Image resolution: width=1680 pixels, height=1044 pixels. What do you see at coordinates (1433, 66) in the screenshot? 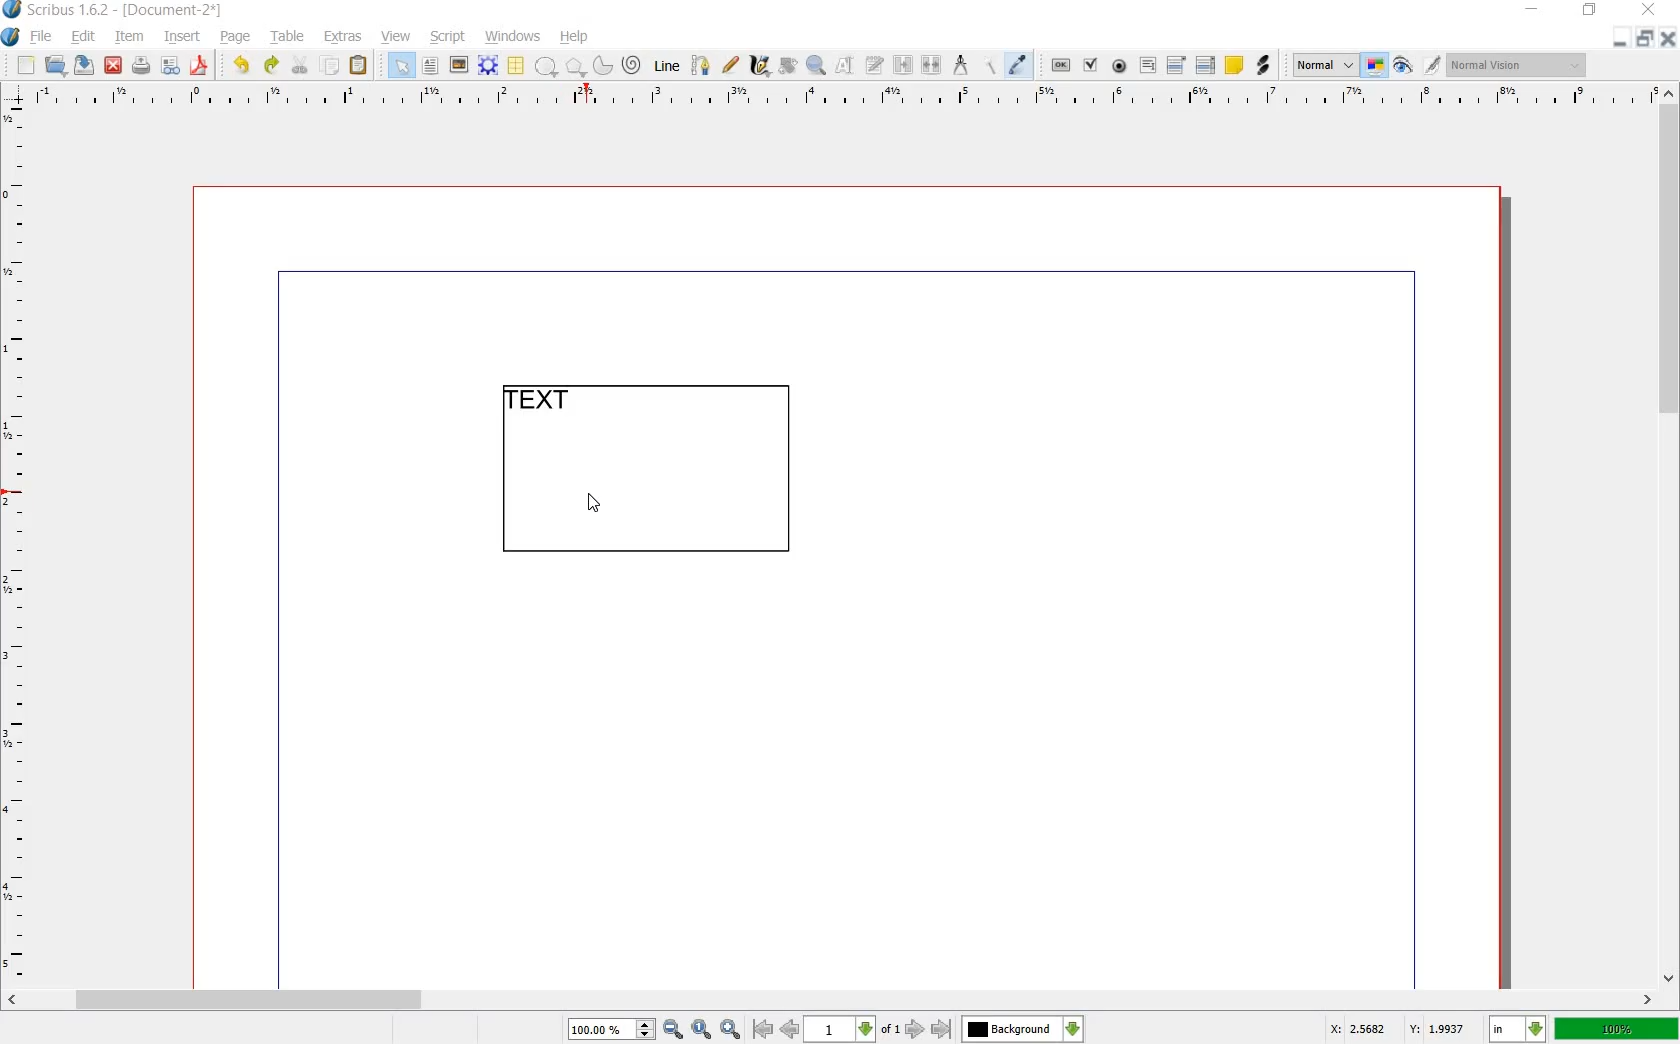
I see `edit in preview mode` at bounding box center [1433, 66].